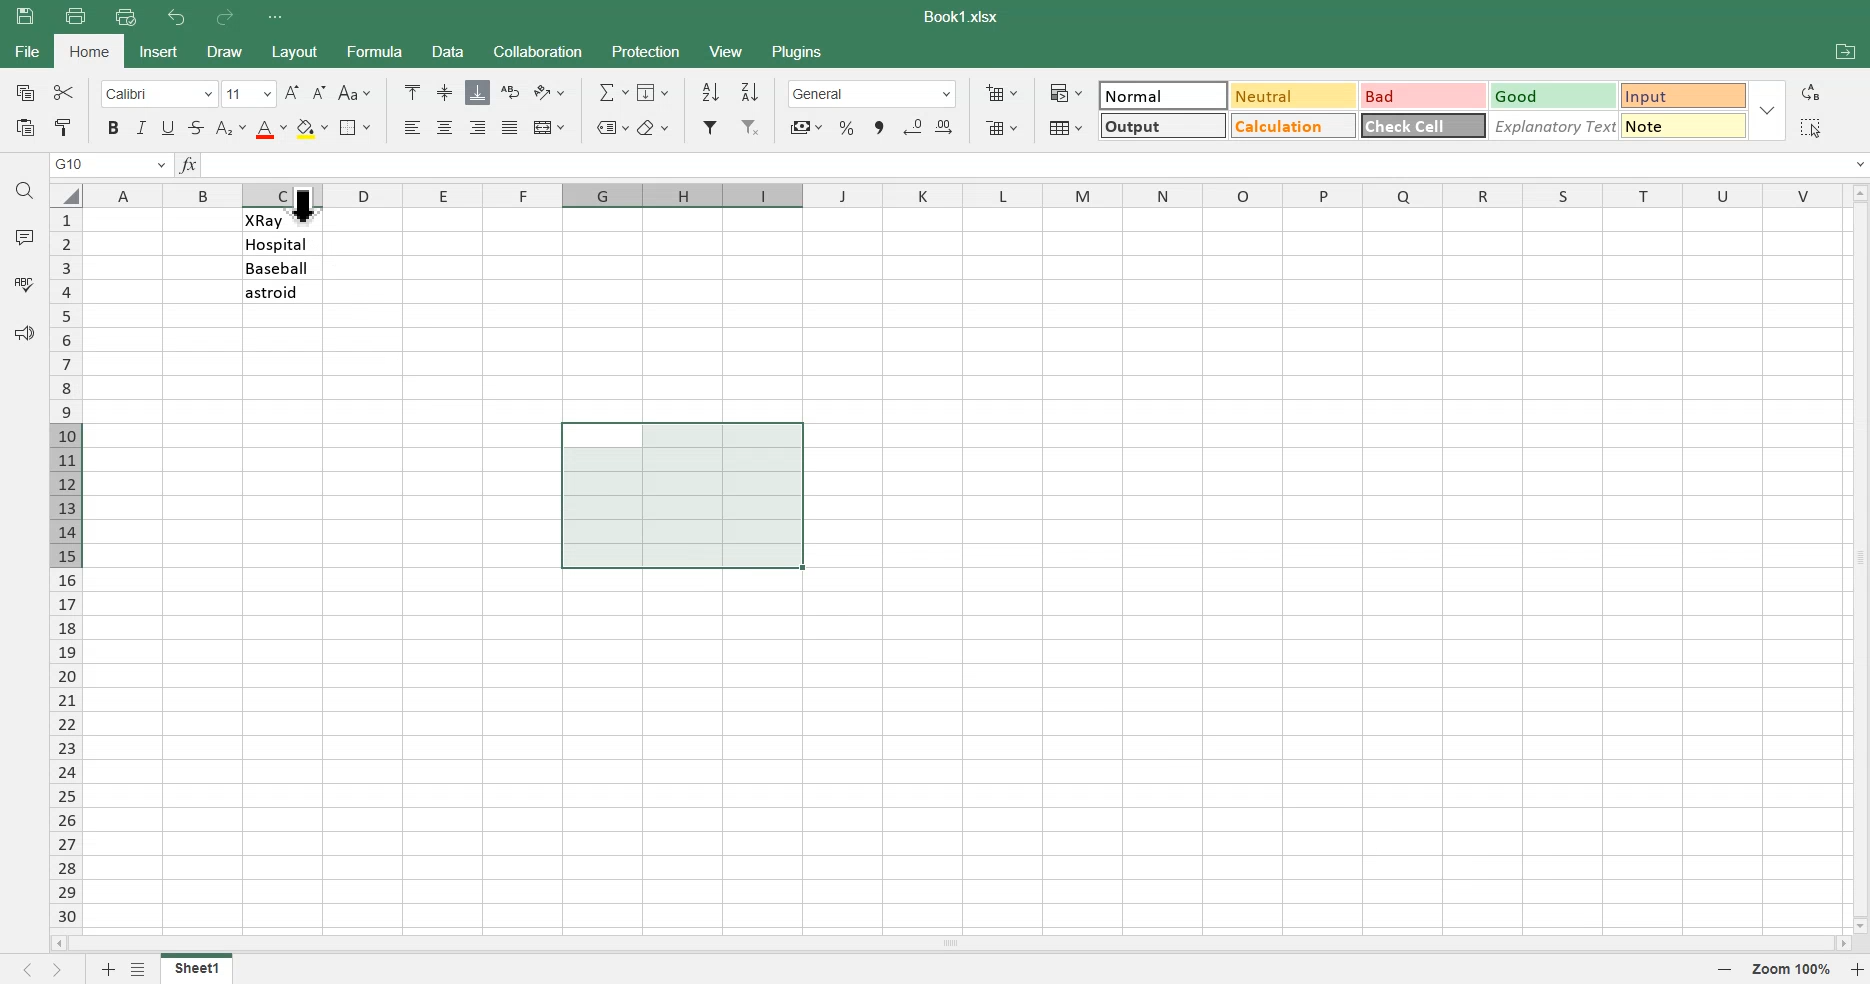  Describe the element at coordinates (141, 969) in the screenshot. I see `List Of Sheet` at that location.